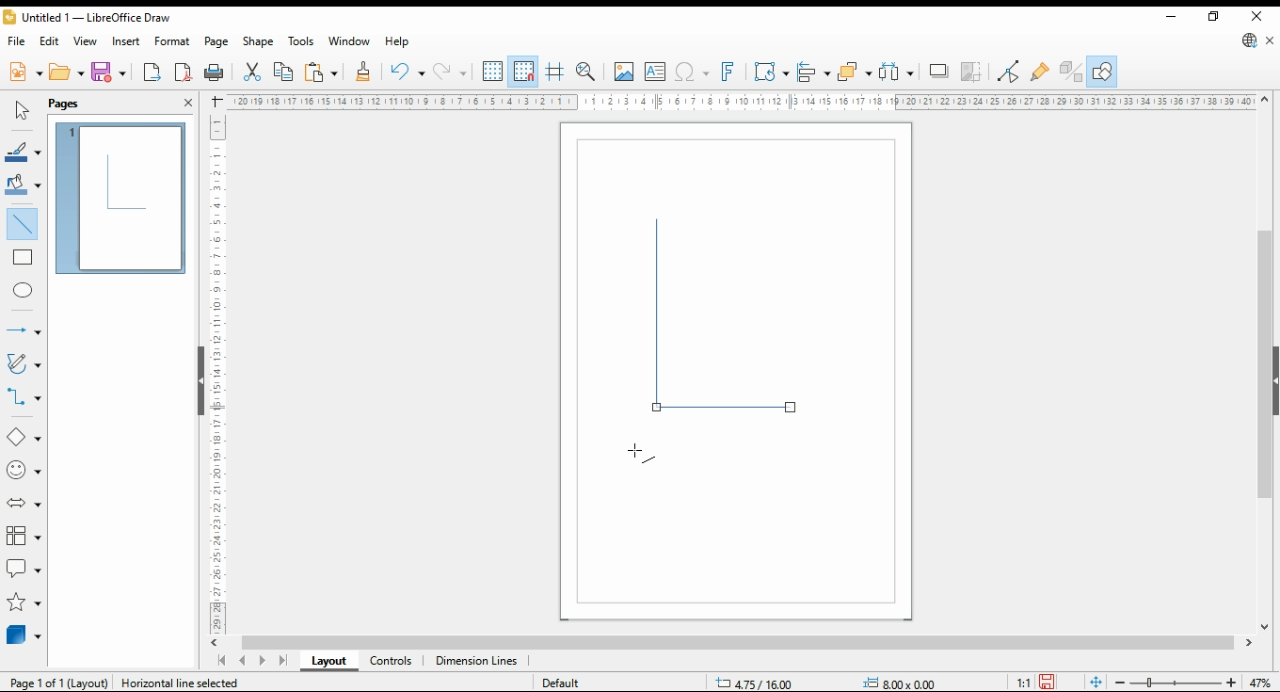  I want to click on move down, so click(1265, 629).